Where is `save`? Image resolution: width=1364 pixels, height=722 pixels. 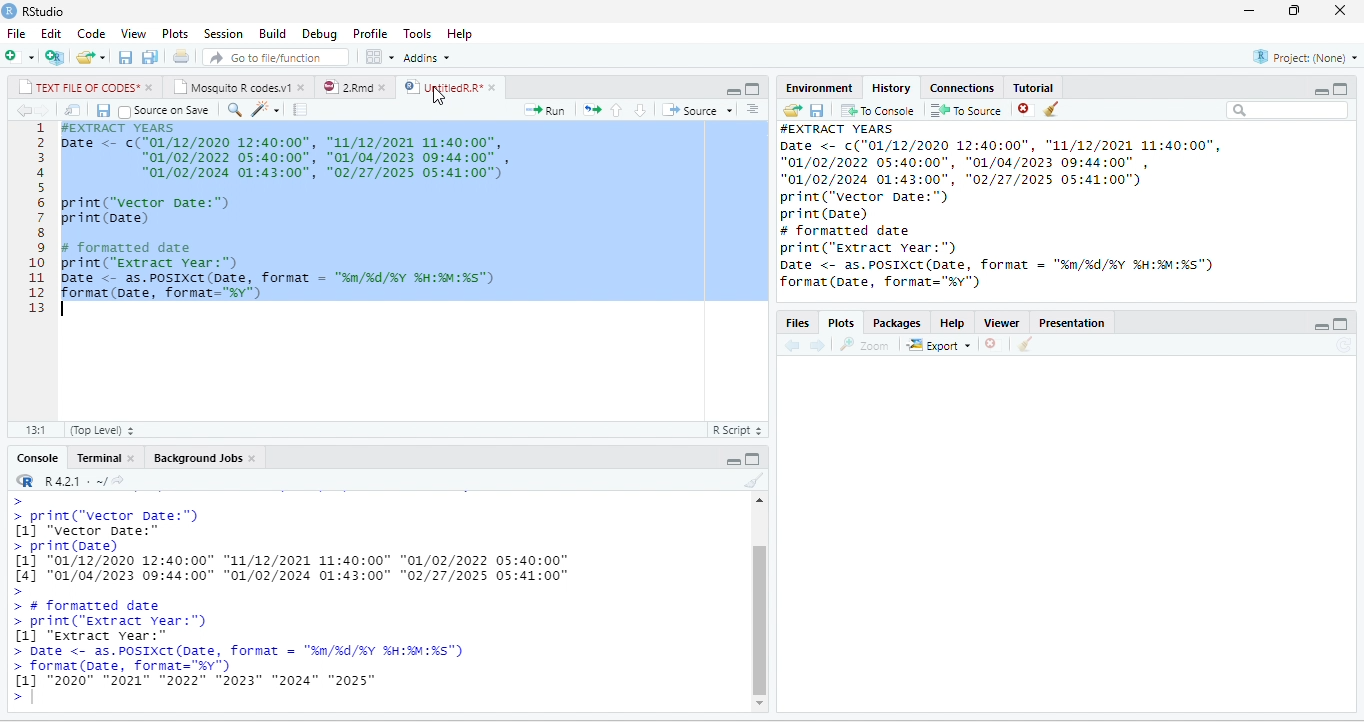 save is located at coordinates (126, 57).